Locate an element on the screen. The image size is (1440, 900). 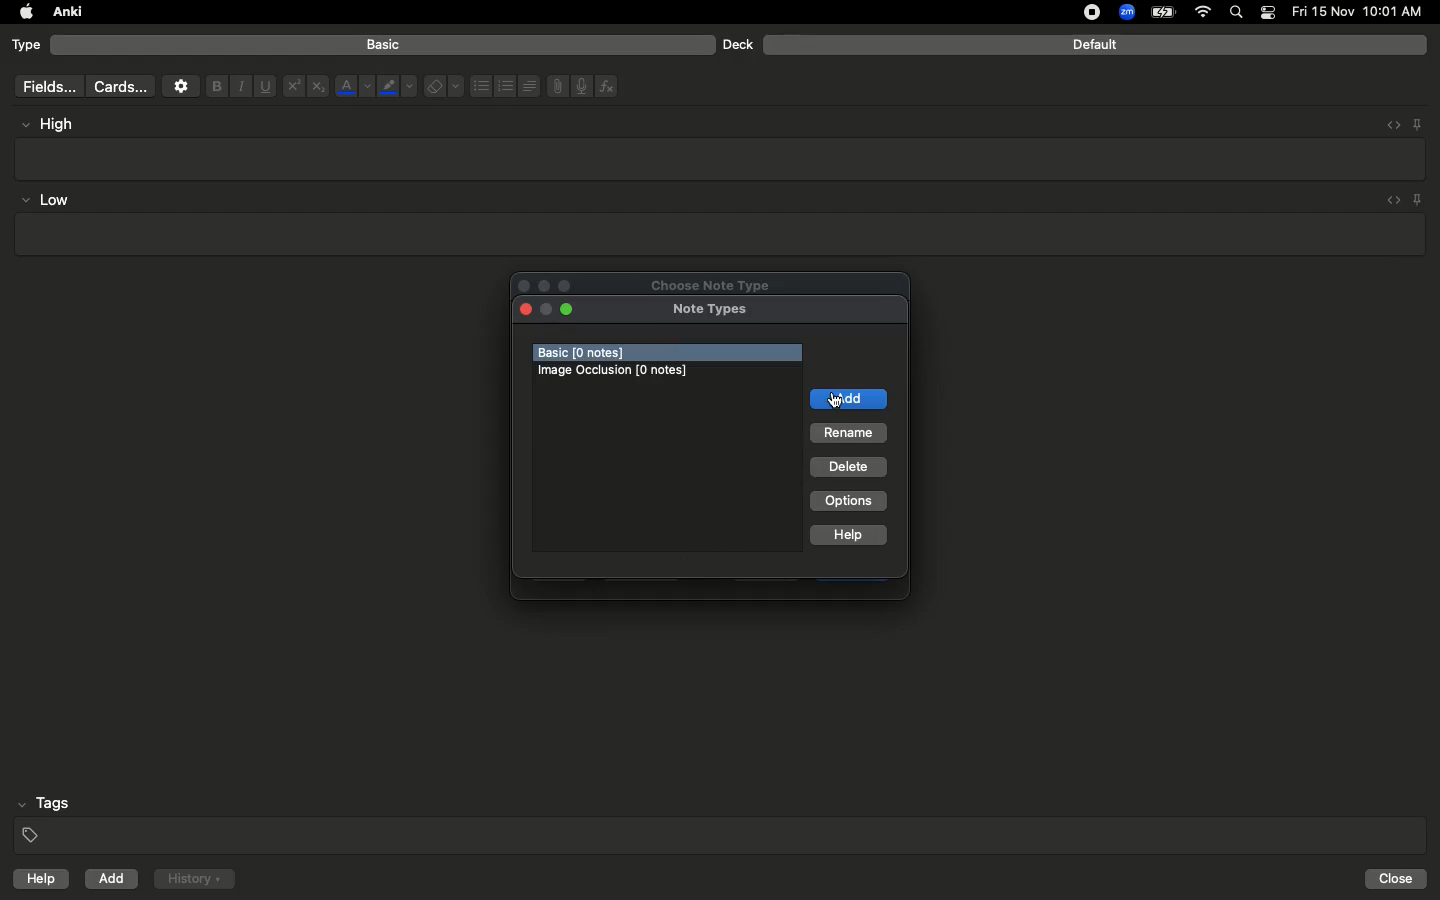
Not types is located at coordinates (718, 309).